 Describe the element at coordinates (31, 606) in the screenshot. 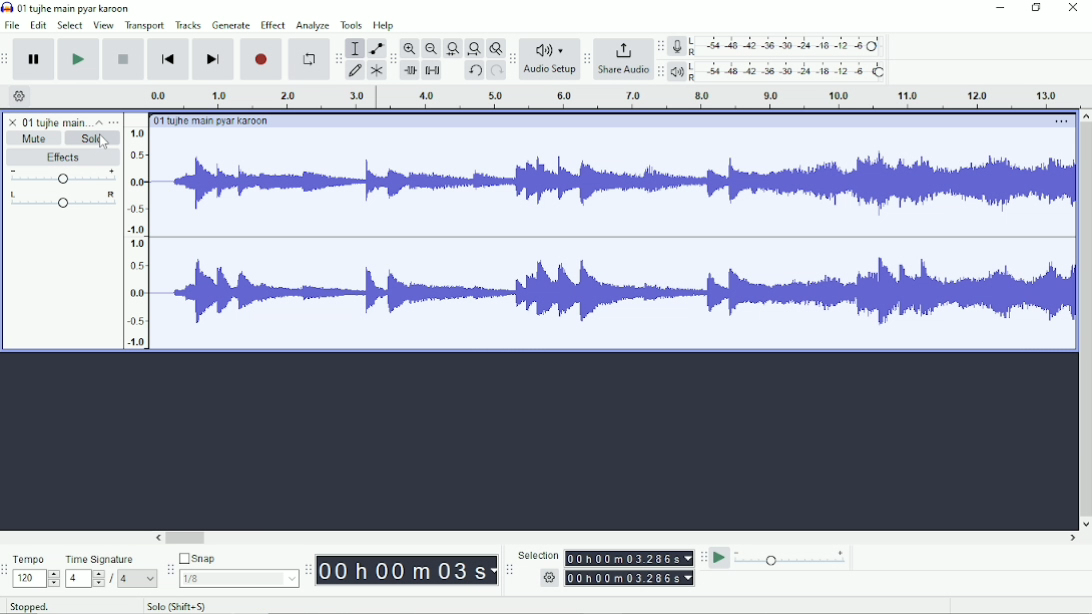

I see `Stopped` at that location.